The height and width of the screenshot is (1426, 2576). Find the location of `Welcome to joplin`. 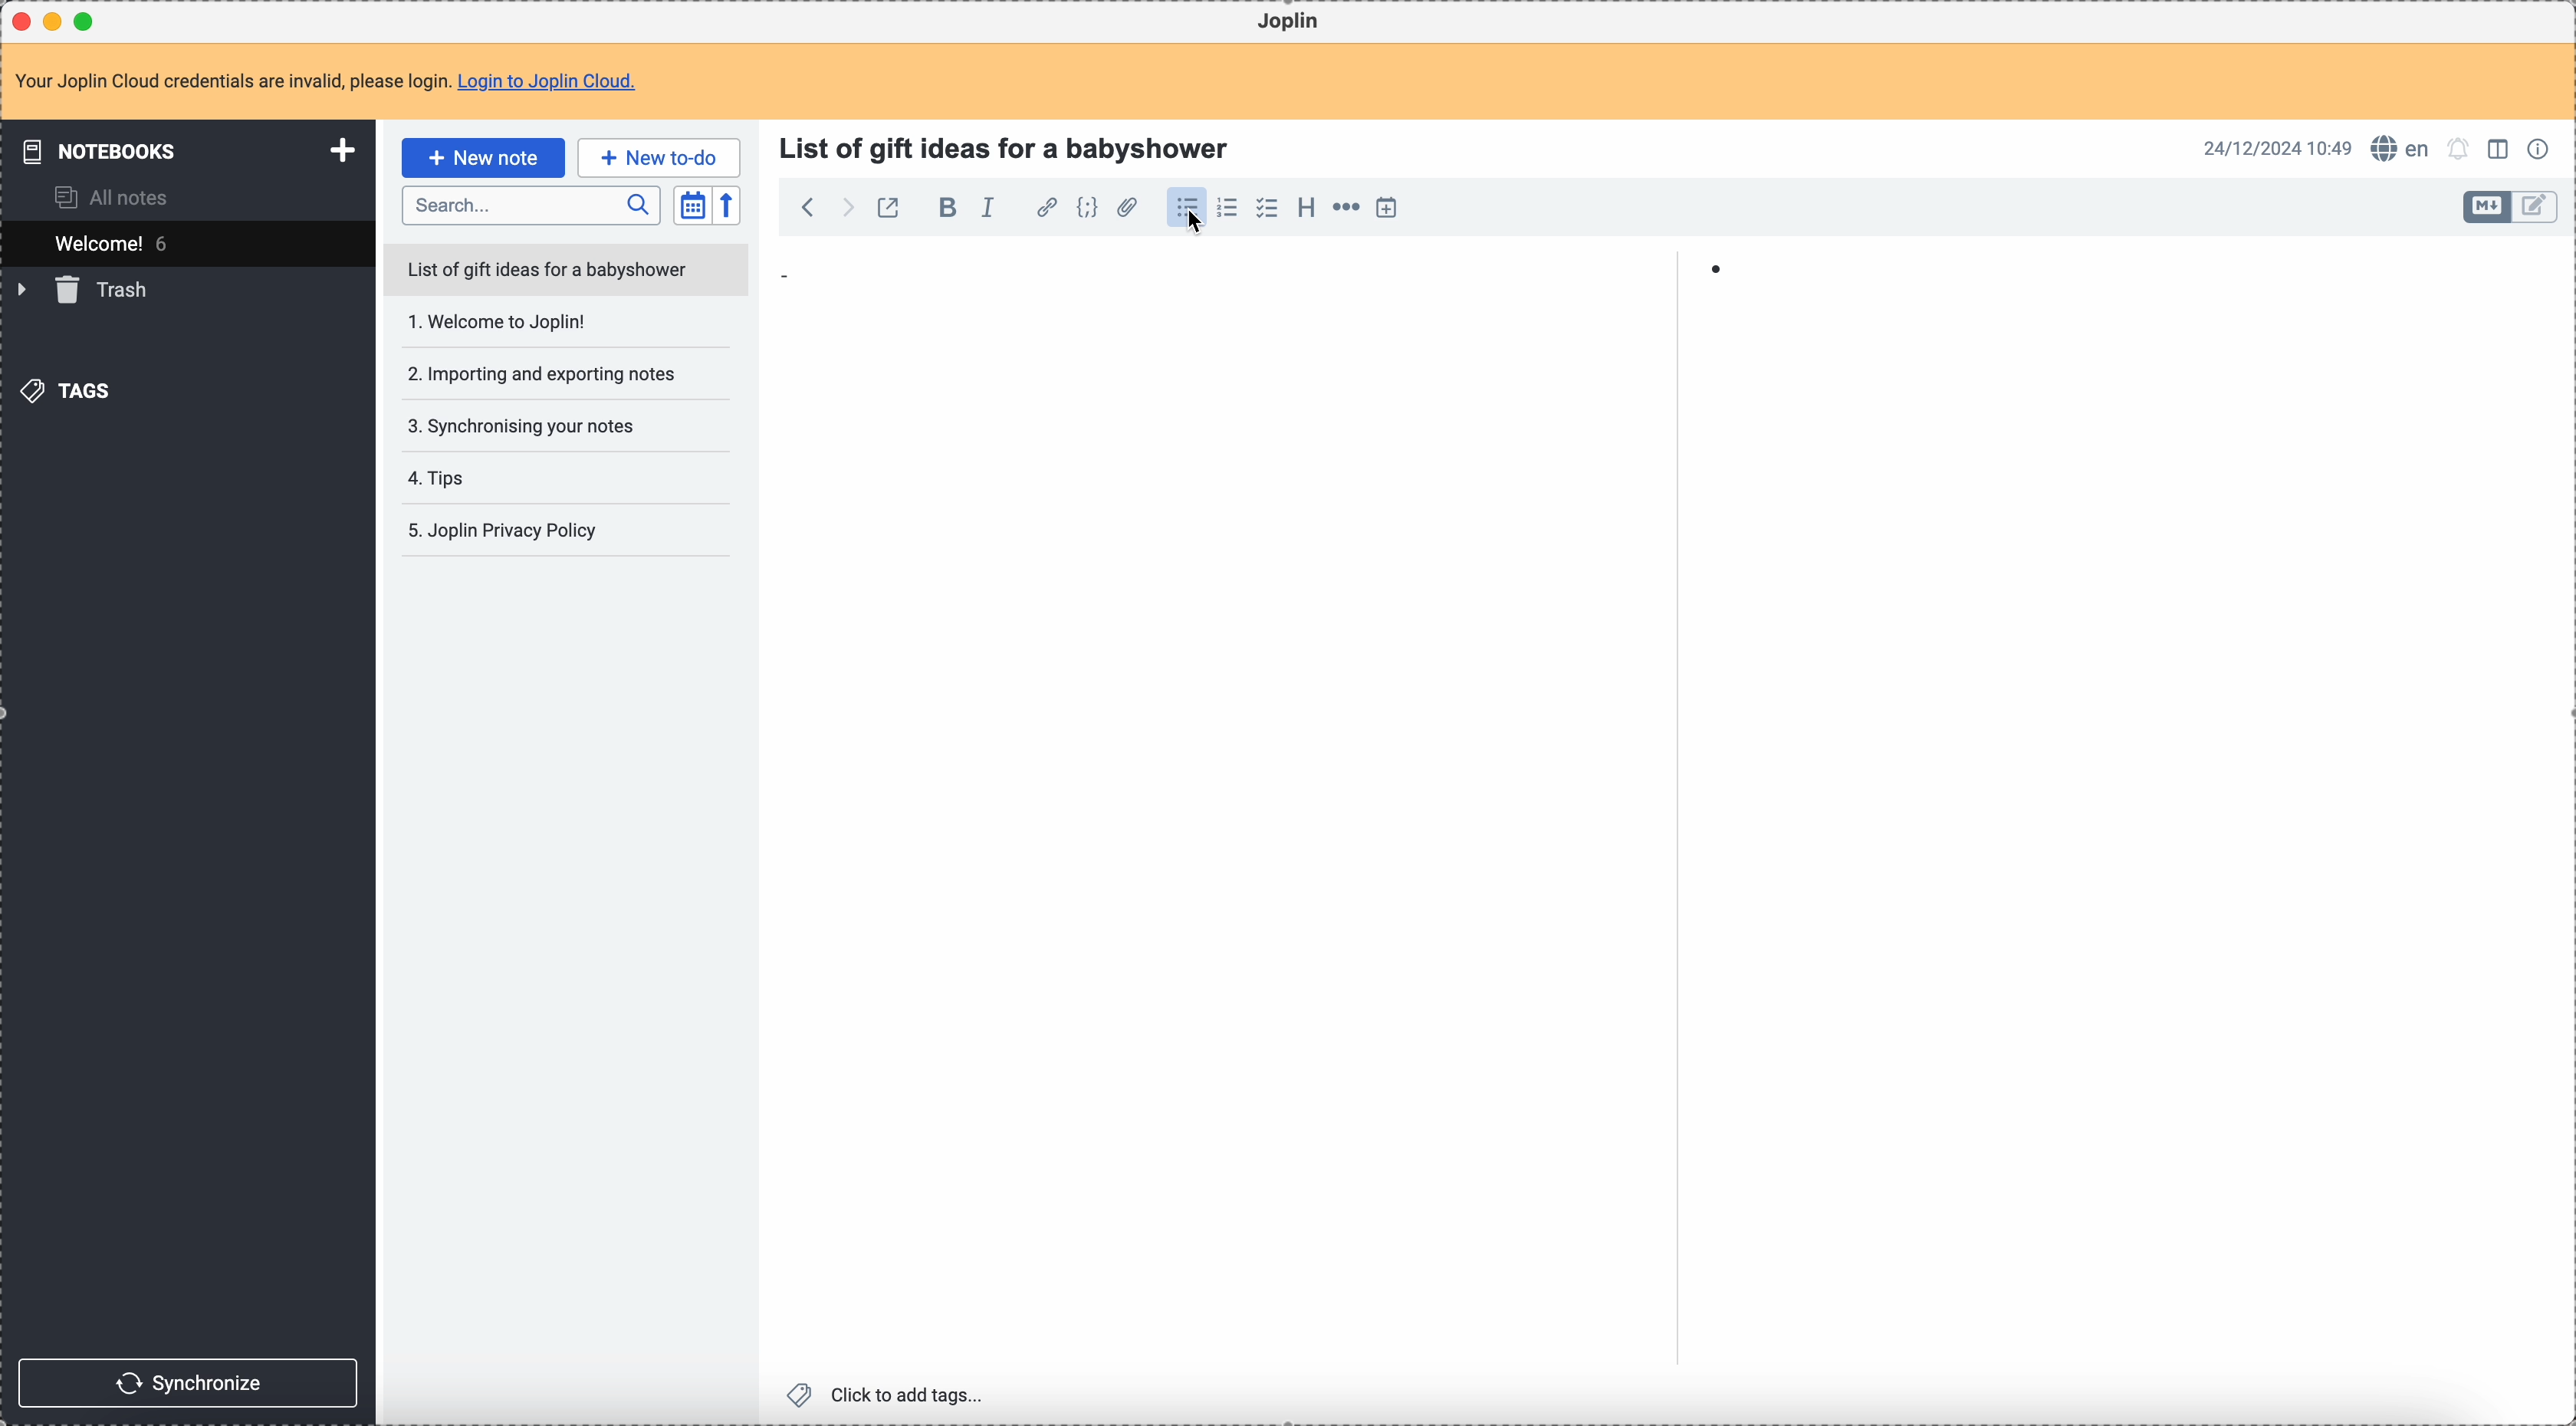

Welcome to joplin is located at coordinates (544, 326).